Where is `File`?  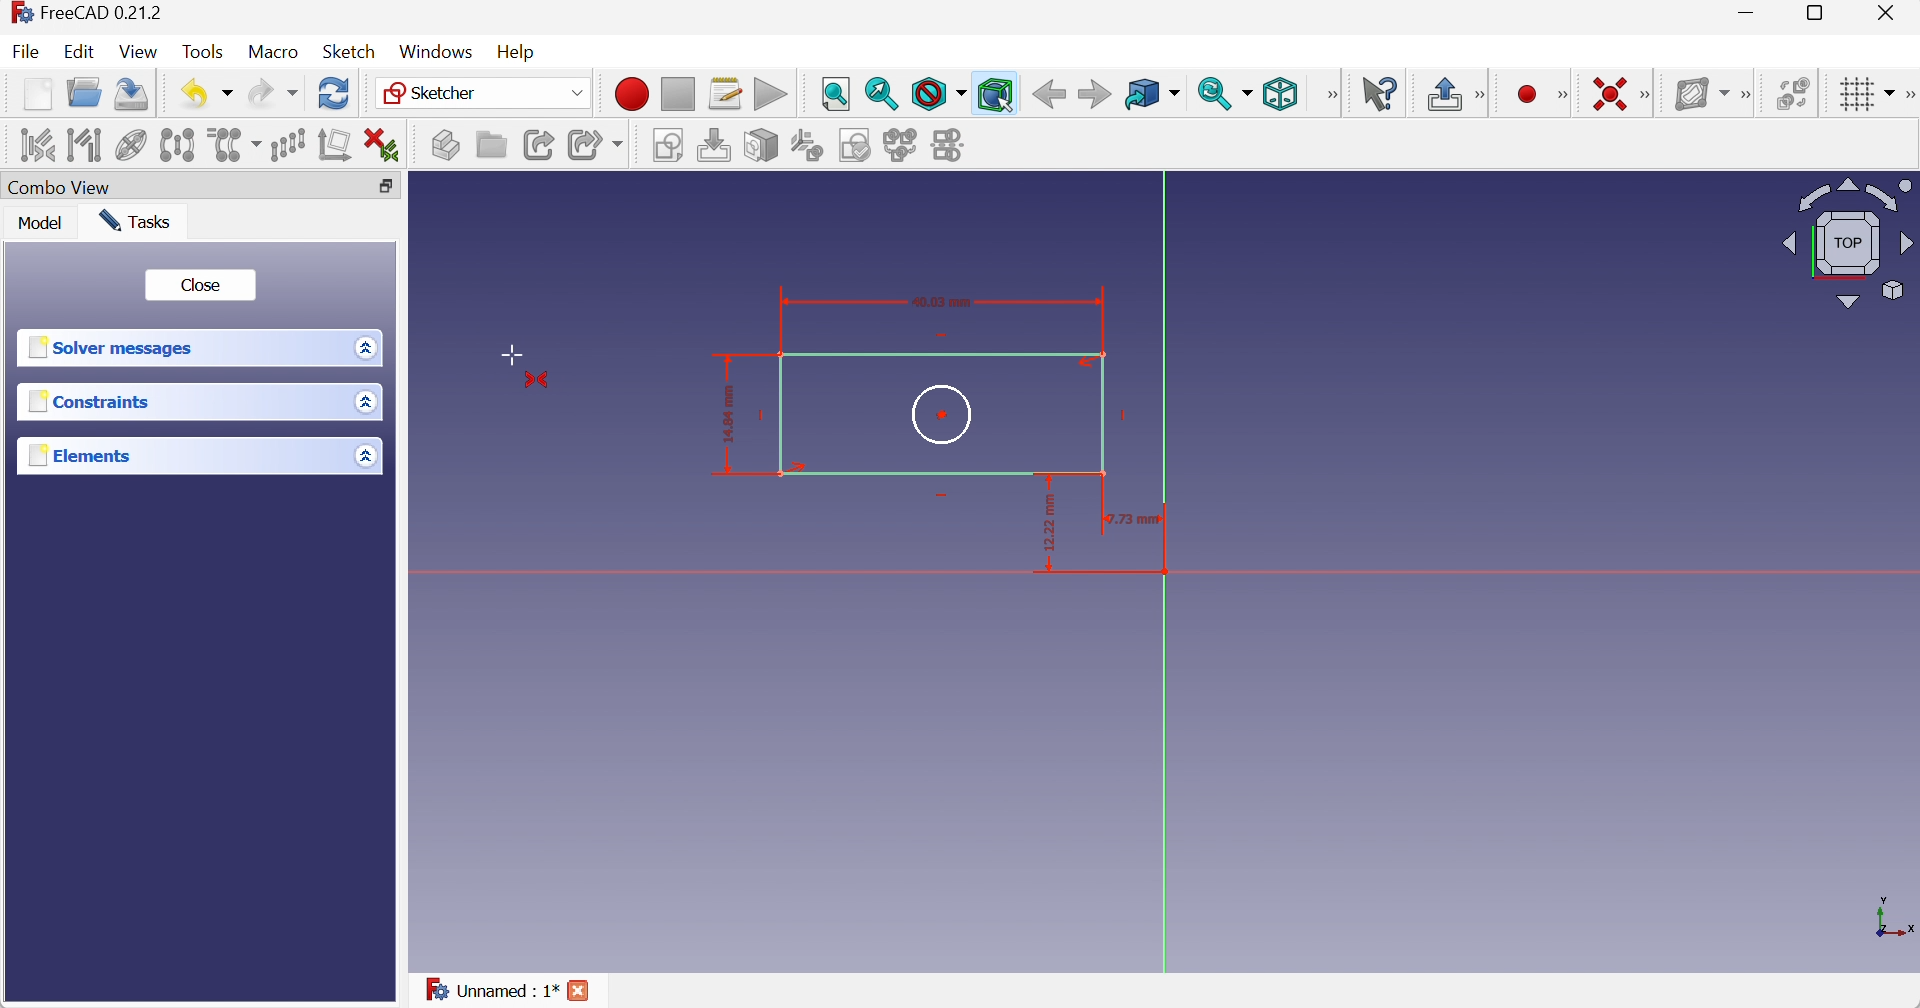 File is located at coordinates (25, 51).